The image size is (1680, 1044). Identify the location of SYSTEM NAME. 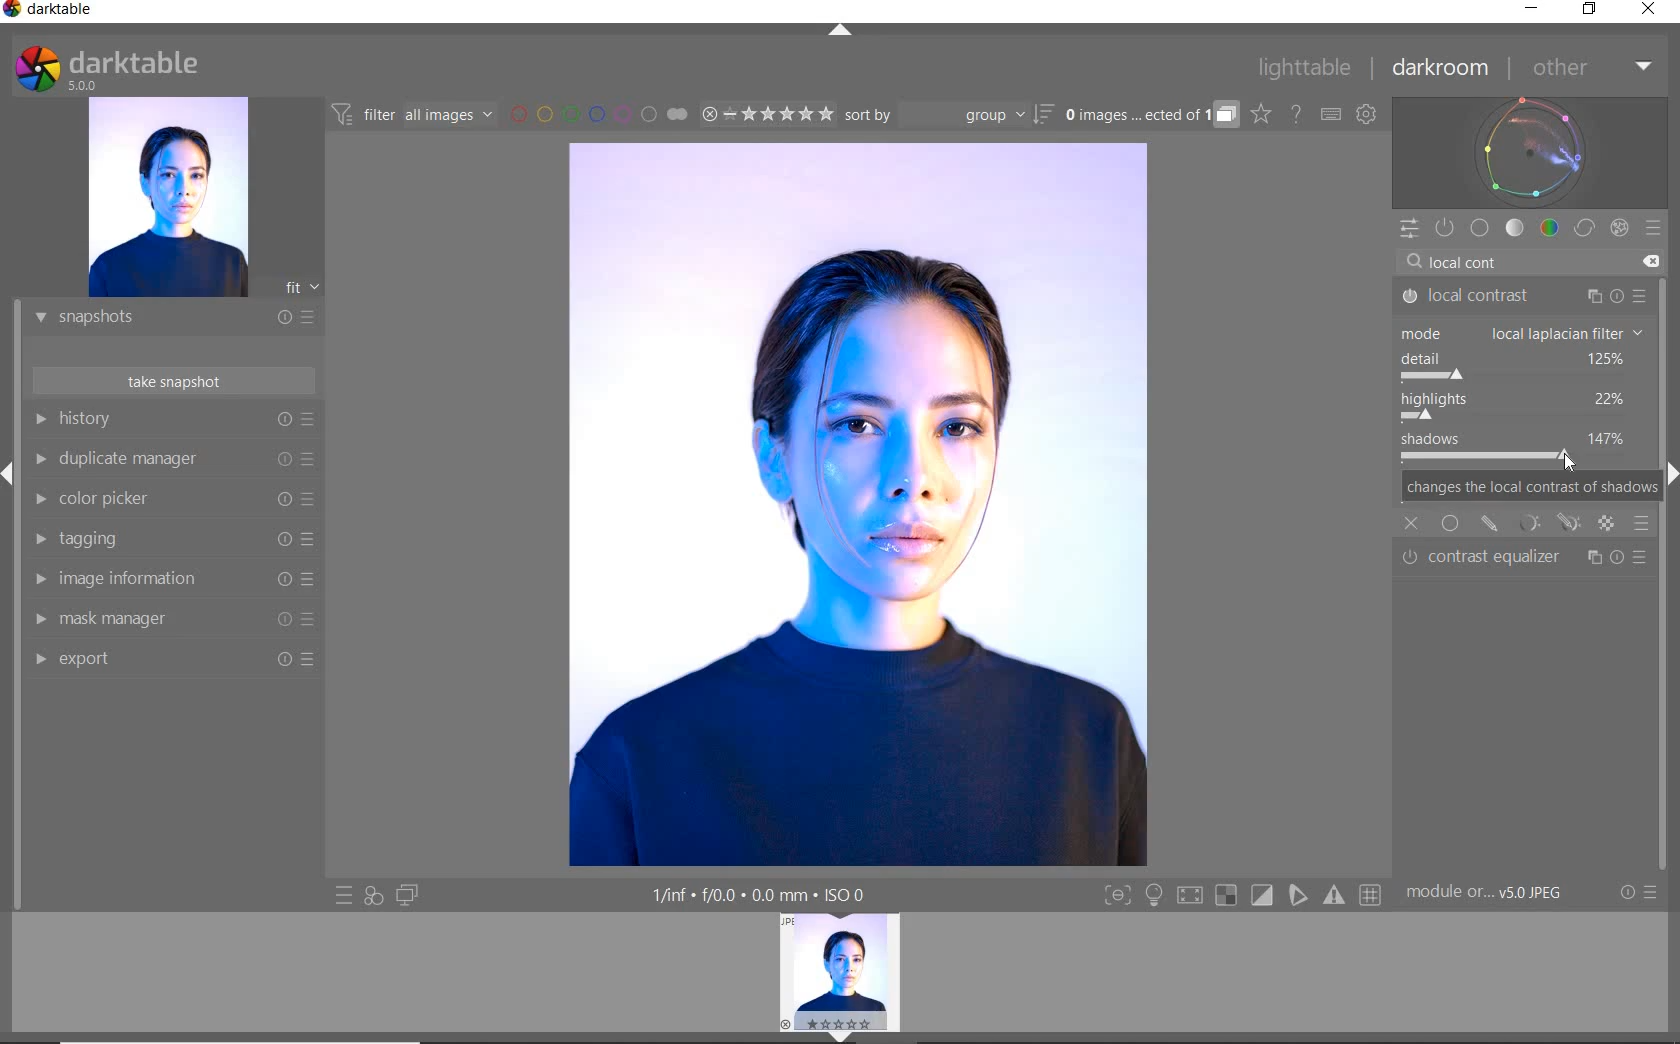
(52, 13).